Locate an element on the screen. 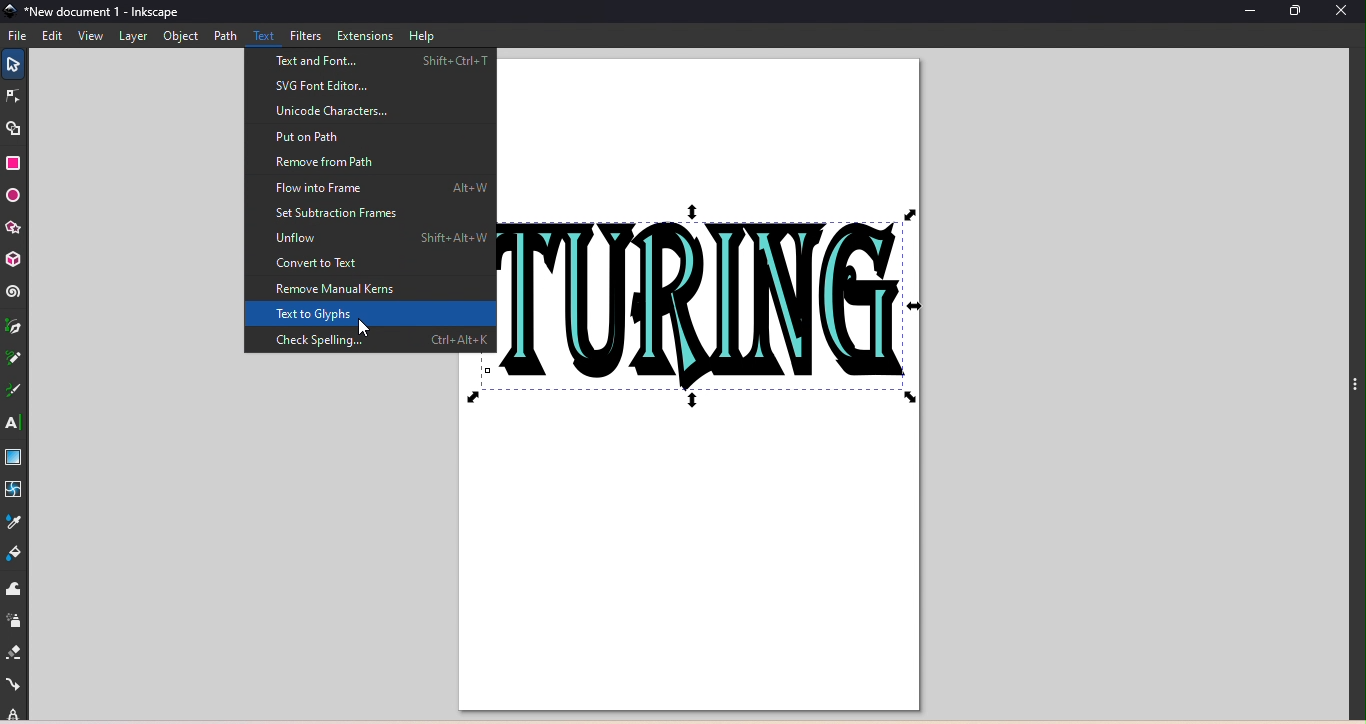 The height and width of the screenshot is (724, 1366). Convert to text is located at coordinates (372, 263).